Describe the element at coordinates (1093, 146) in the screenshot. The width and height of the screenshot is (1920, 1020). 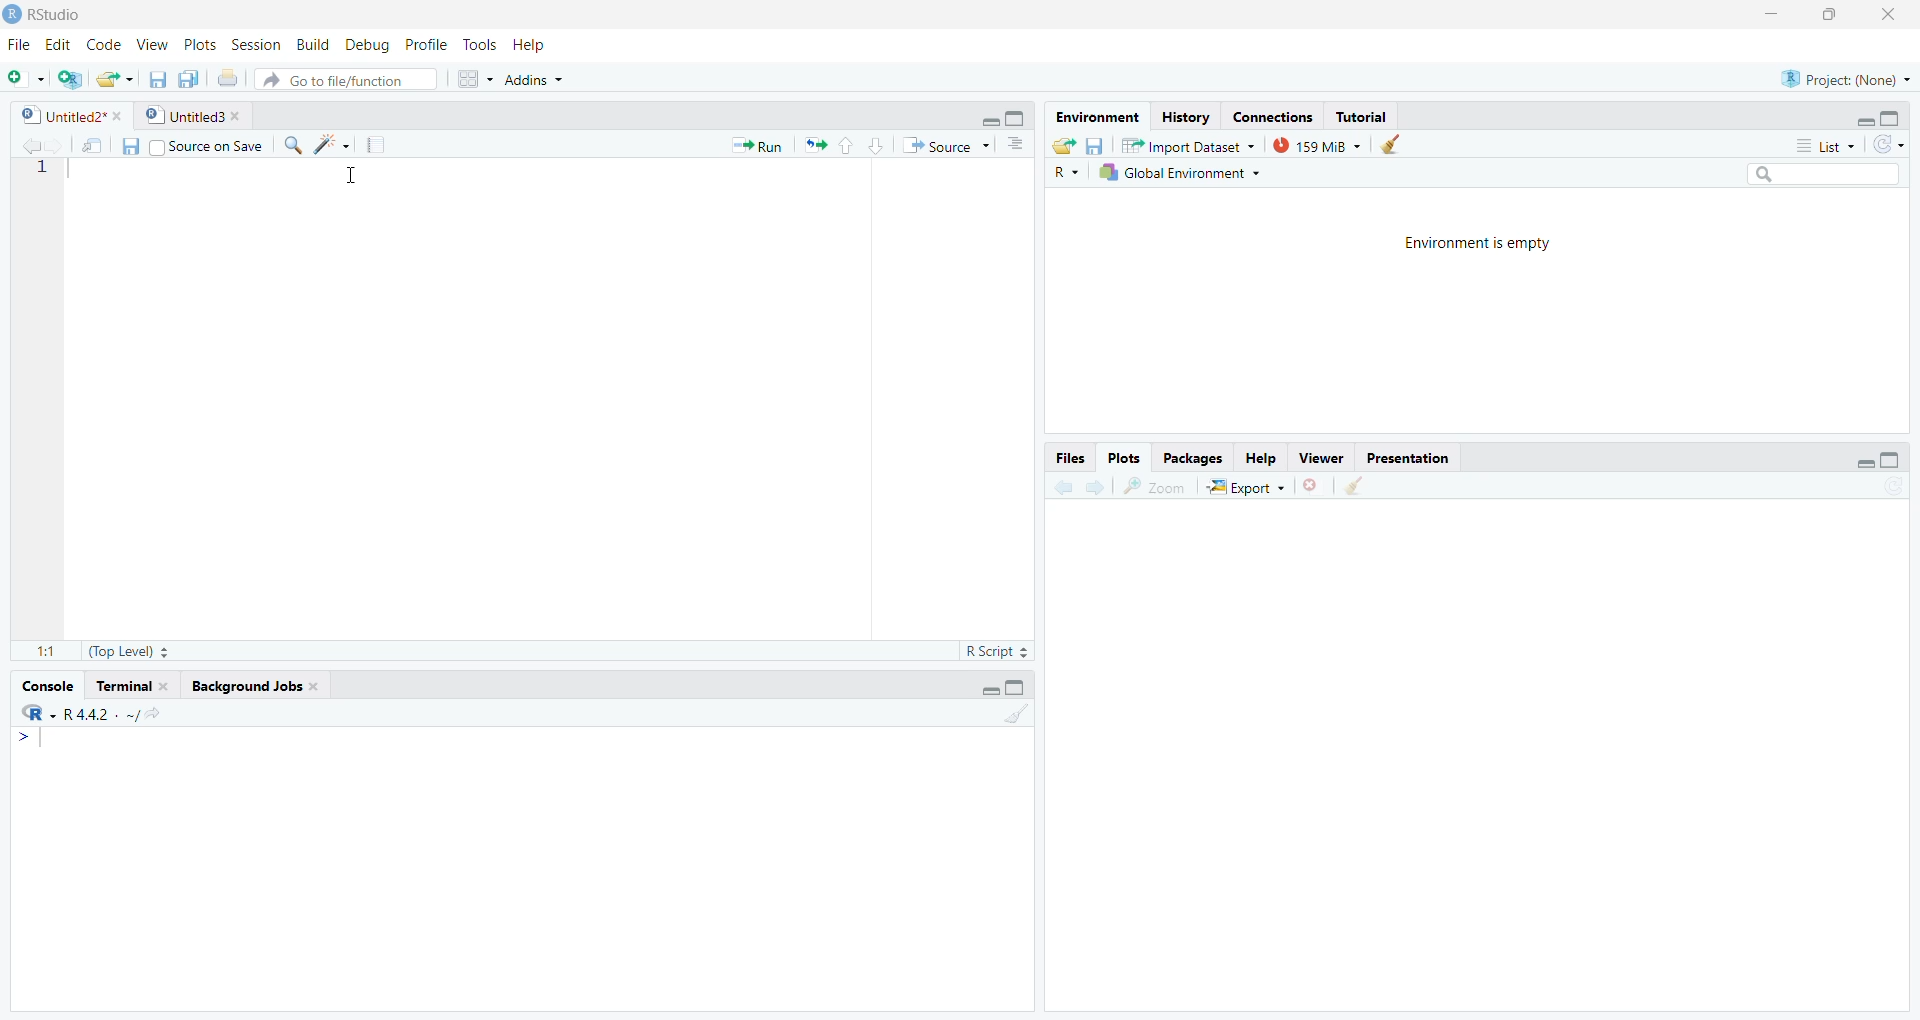
I see `Save` at that location.